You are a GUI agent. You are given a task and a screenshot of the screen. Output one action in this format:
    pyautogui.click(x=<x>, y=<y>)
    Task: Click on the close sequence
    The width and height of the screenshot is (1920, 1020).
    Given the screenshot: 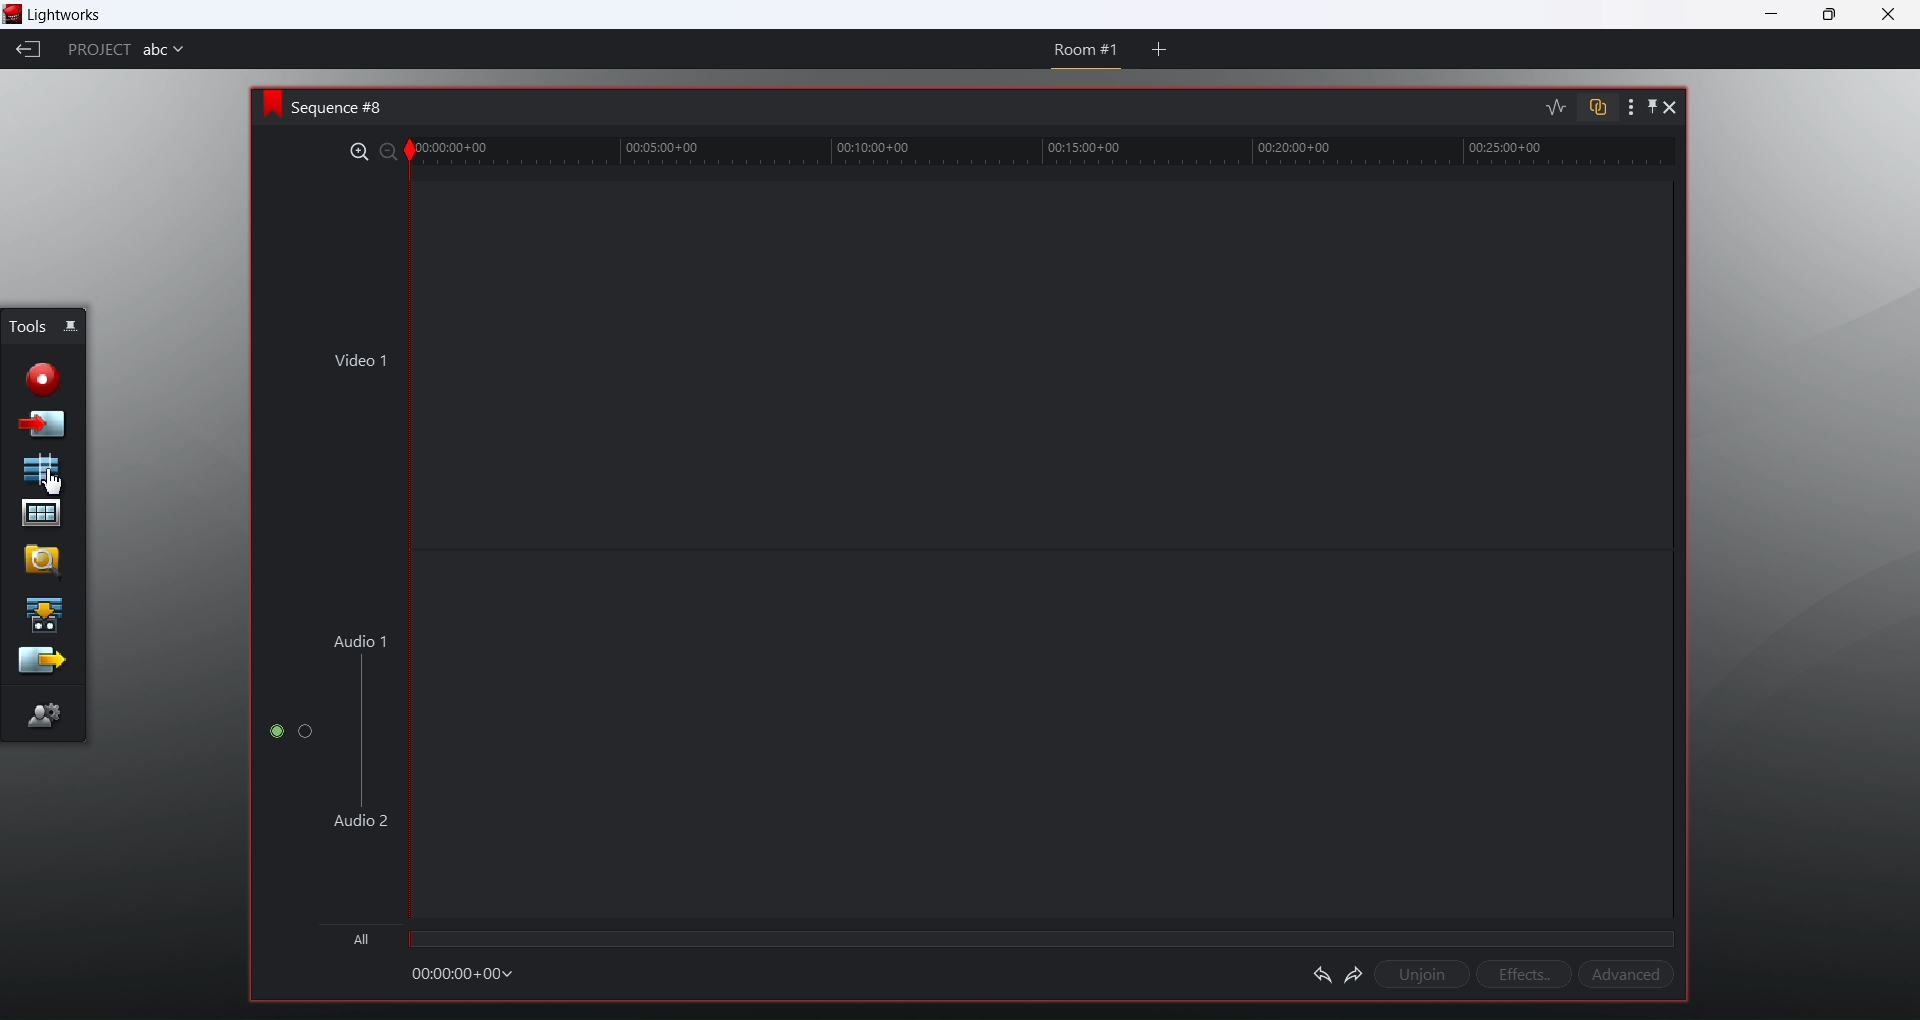 What is the action you would take?
    pyautogui.click(x=1672, y=109)
    